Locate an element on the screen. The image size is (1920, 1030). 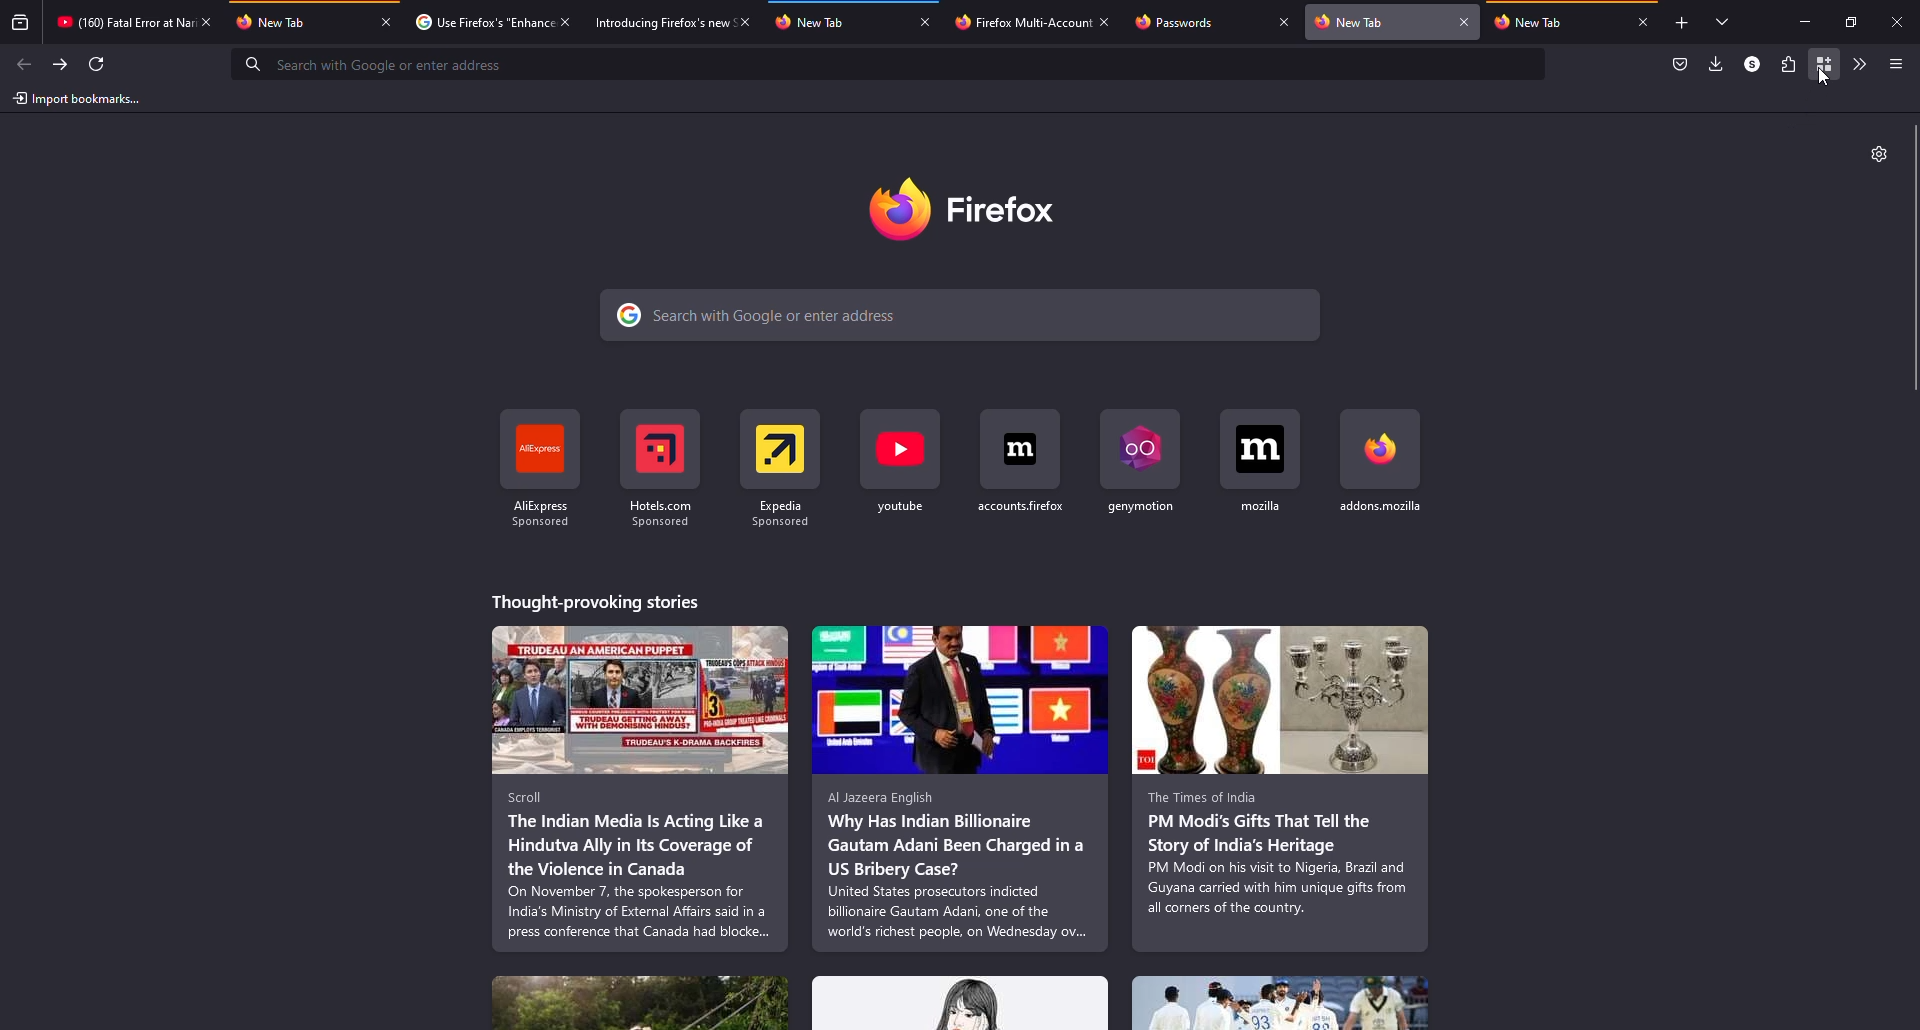
close is located at coordinates (743, 20).